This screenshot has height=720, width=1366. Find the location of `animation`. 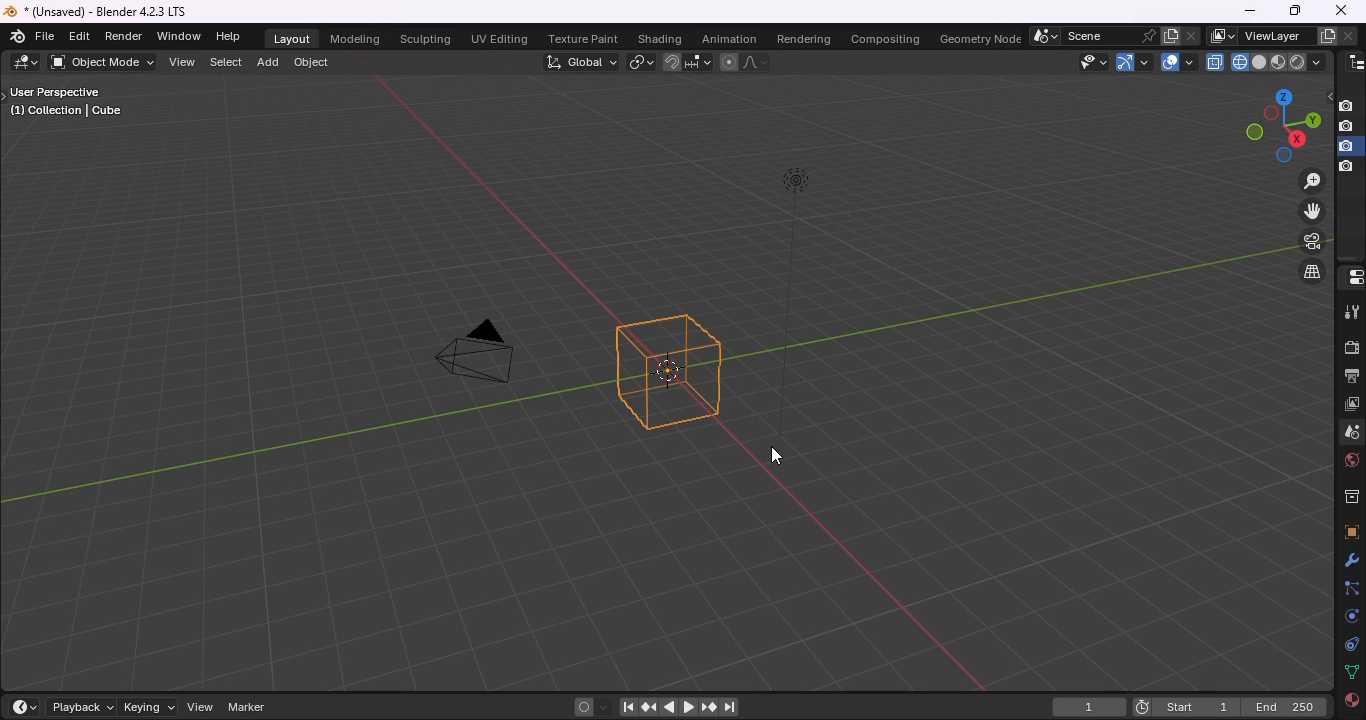

animation is located at coordinates (729, 40).